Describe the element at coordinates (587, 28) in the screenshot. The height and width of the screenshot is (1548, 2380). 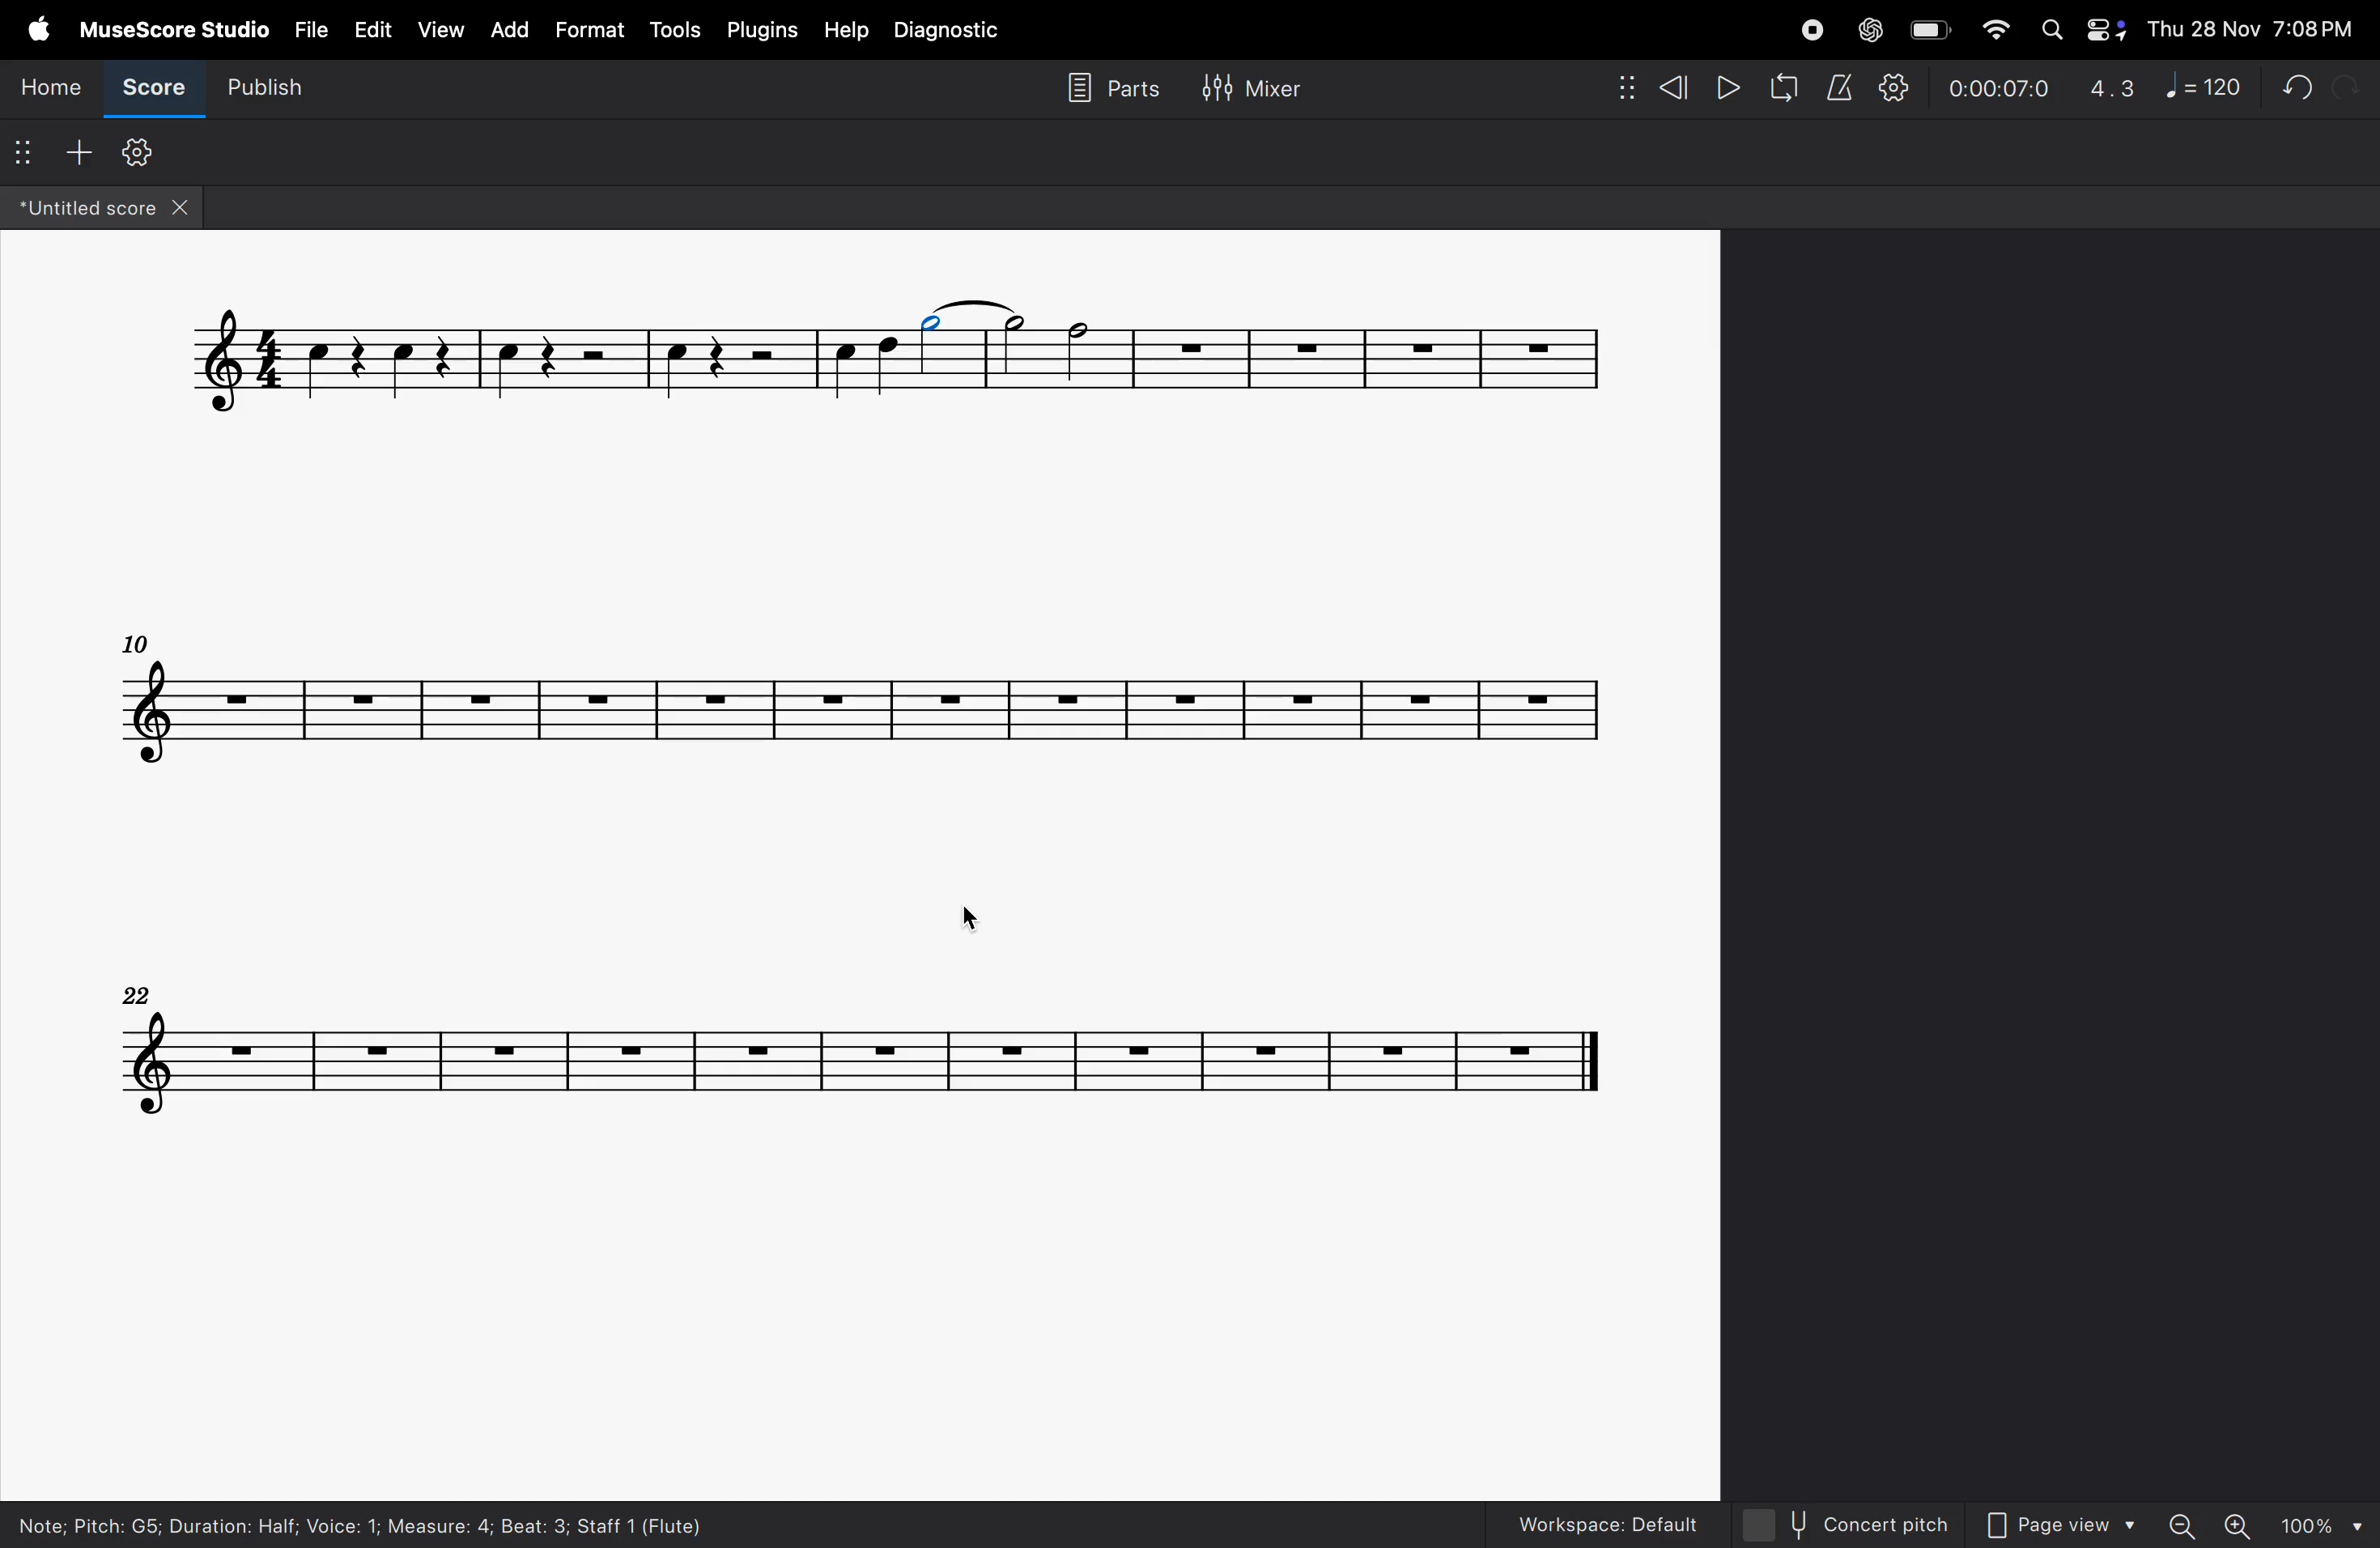
I see `format` at that location.